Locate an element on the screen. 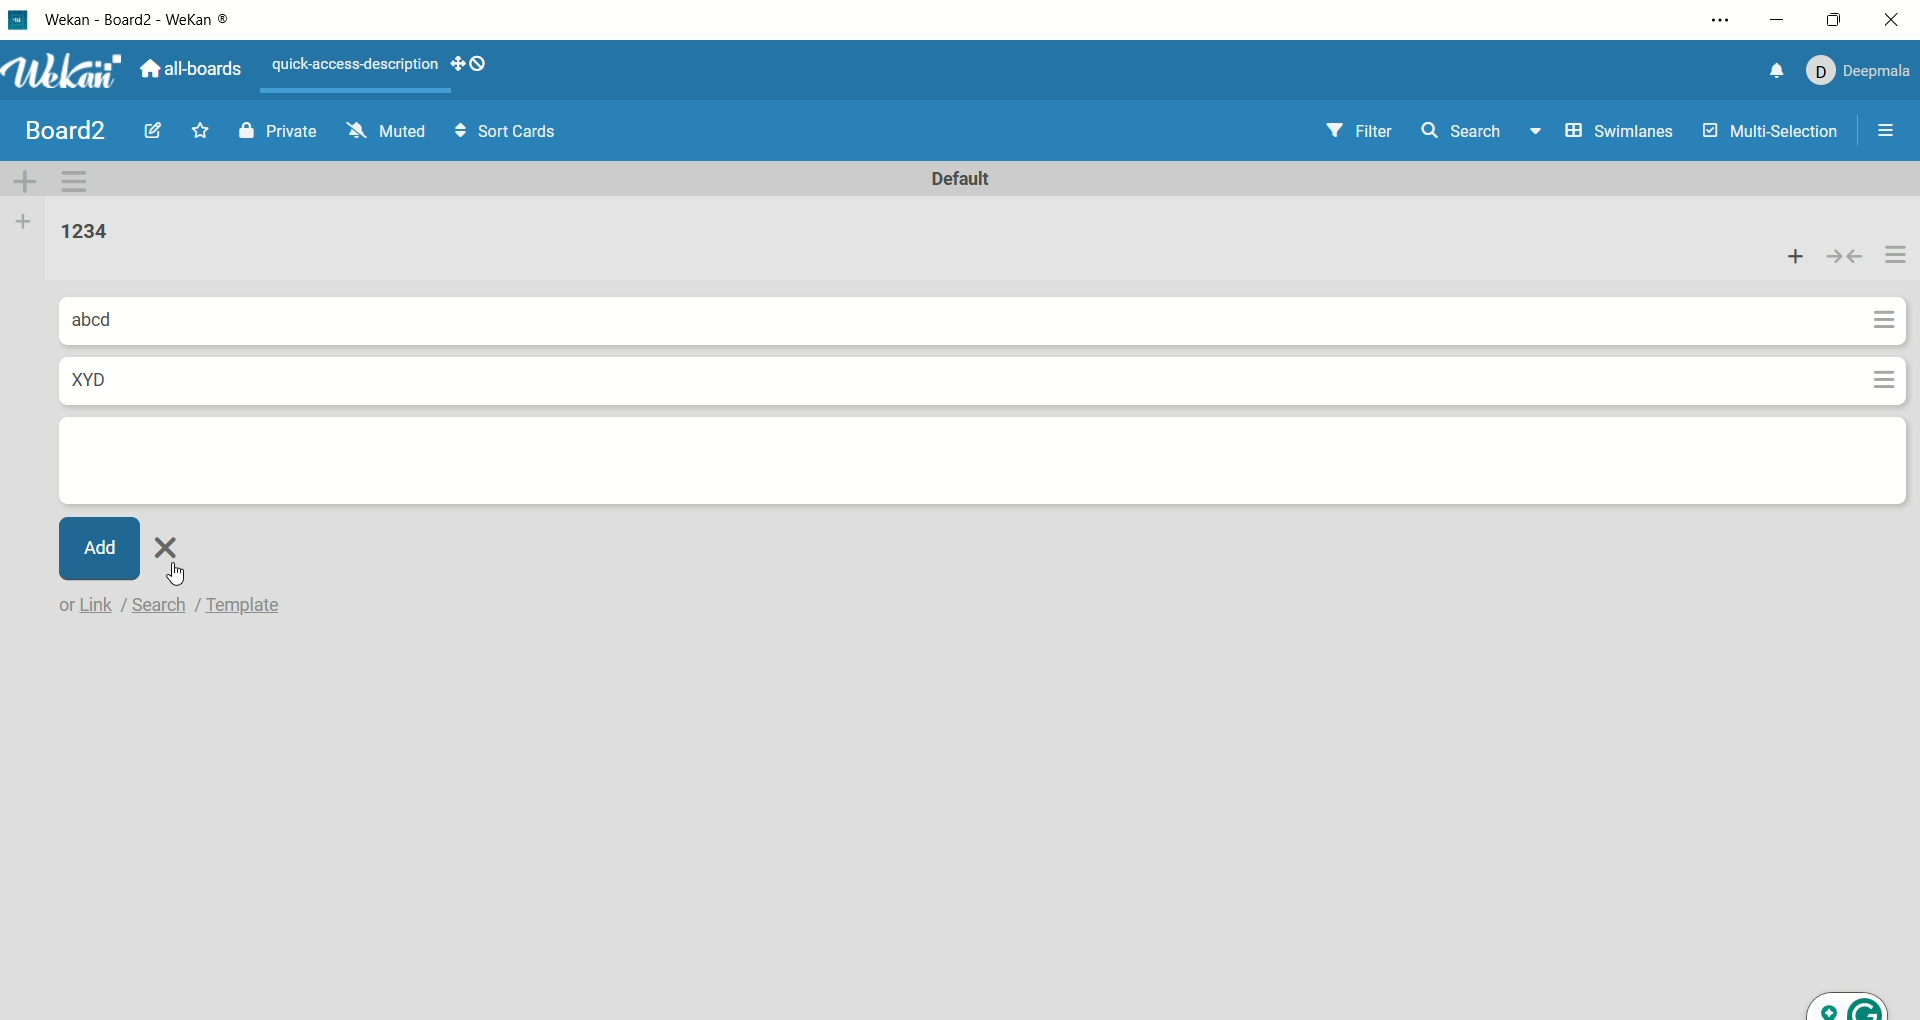  wekan-wekan is located at coordinates (146, 22).